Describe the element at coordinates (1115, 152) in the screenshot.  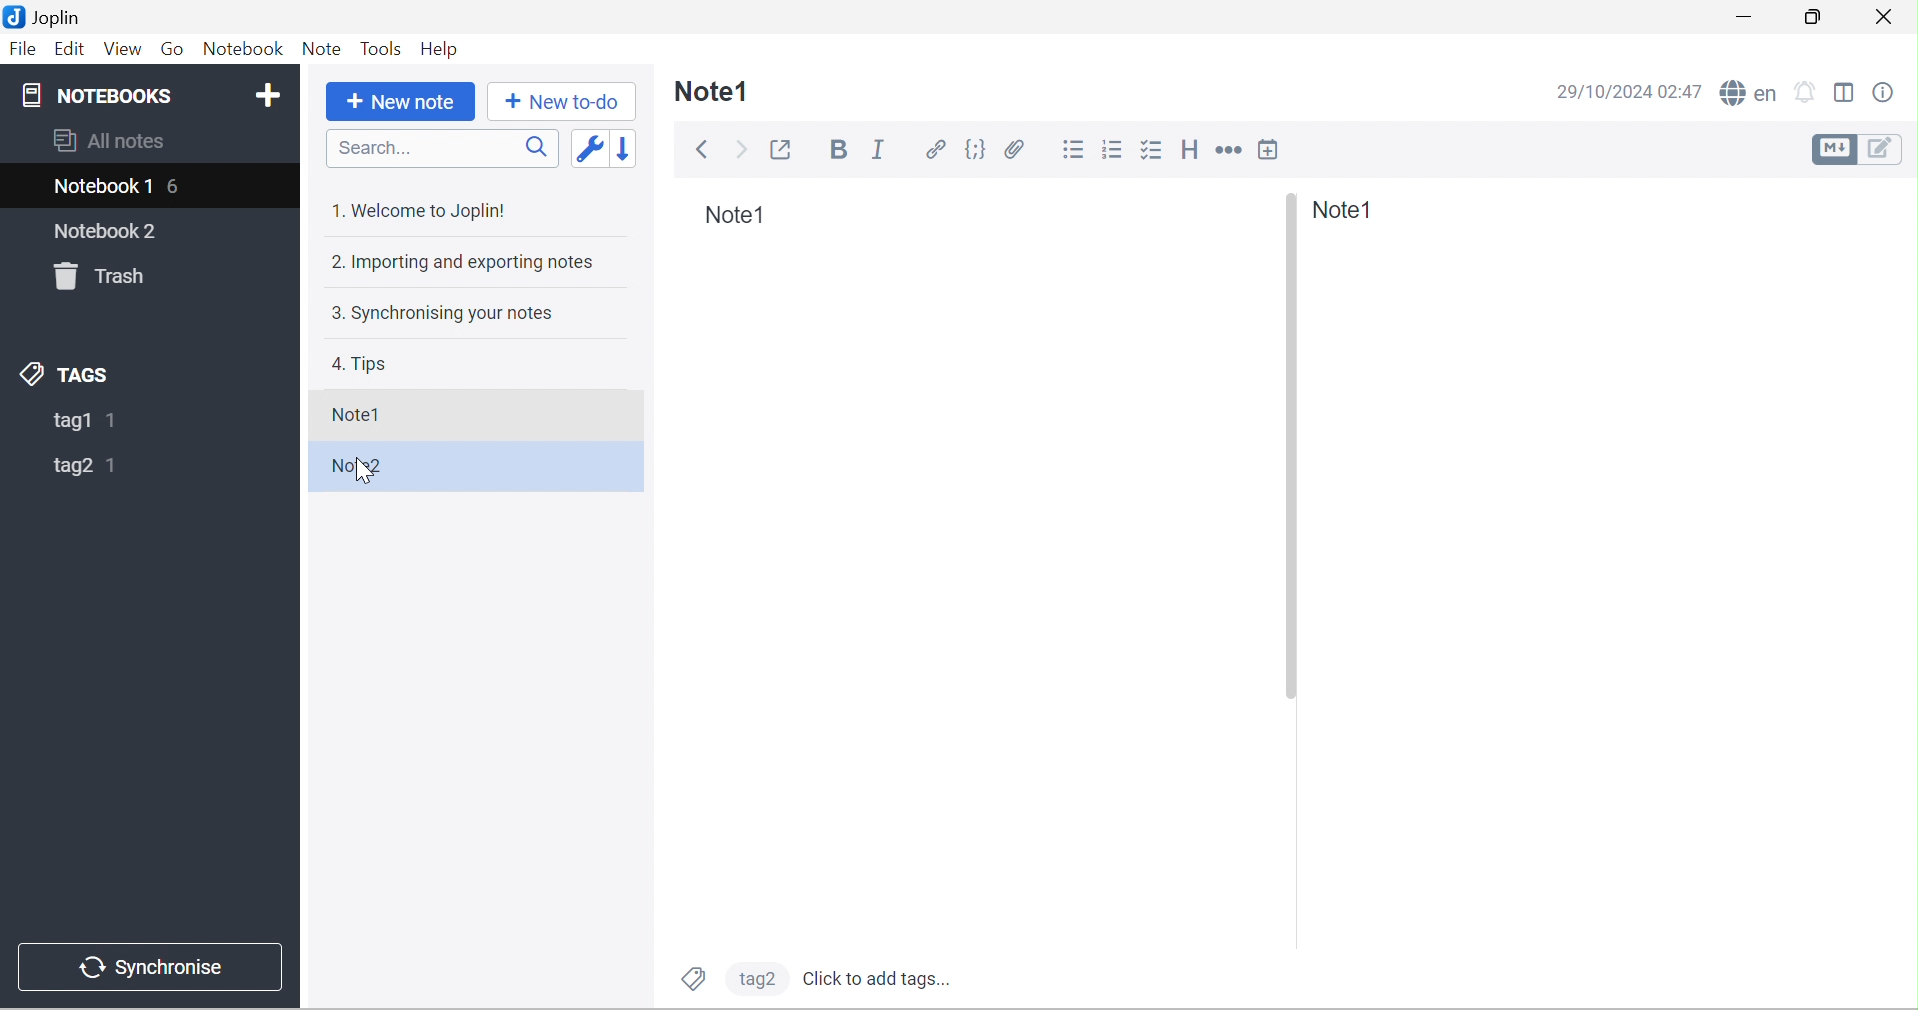
I see `Numbered list` at that location.